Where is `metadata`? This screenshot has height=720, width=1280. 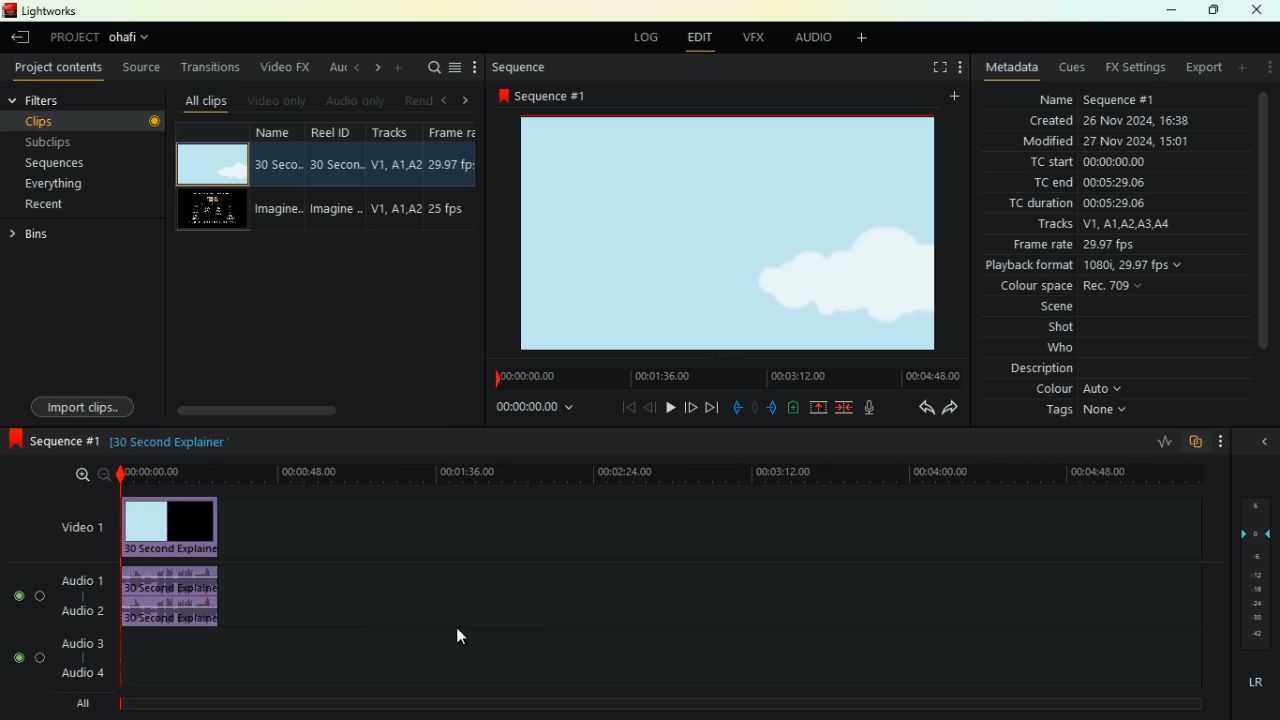
metadata is located at coordinates (1012, 68).